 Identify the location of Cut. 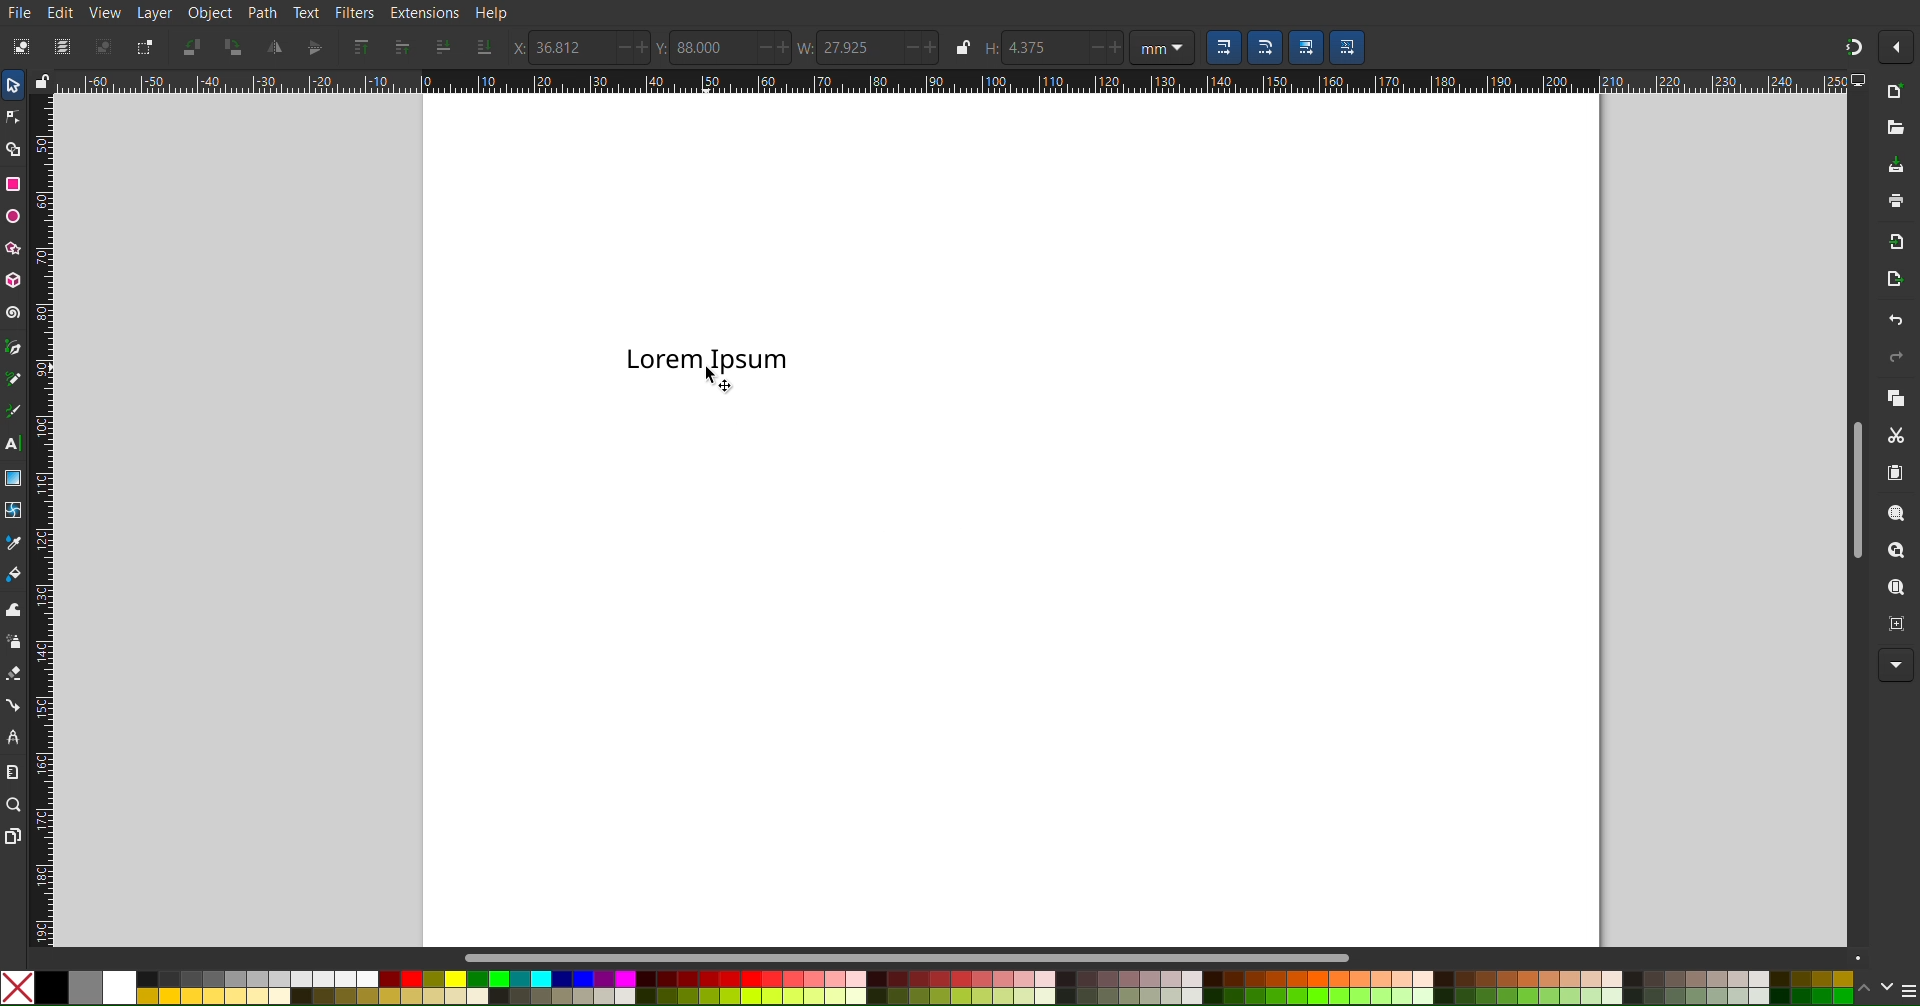
(1895, 434).